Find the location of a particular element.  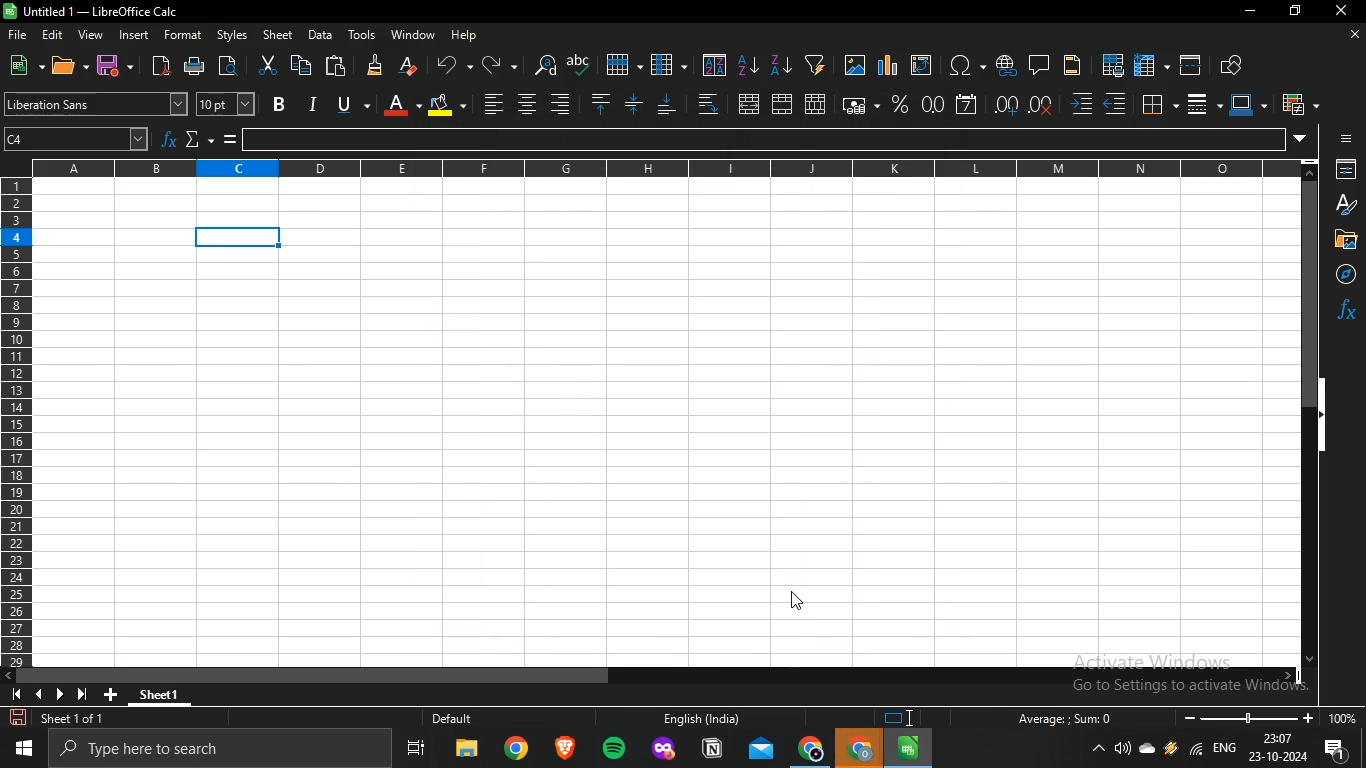

font color is located at coordinates (395, 103).